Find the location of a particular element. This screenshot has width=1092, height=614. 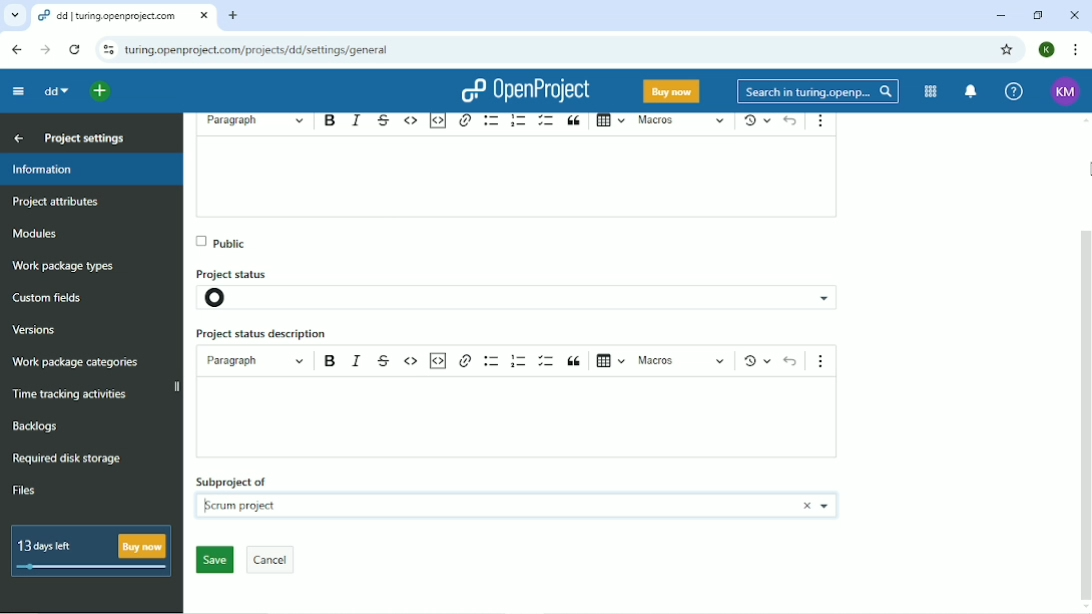

Show more items is located at coordinates (821, 360).